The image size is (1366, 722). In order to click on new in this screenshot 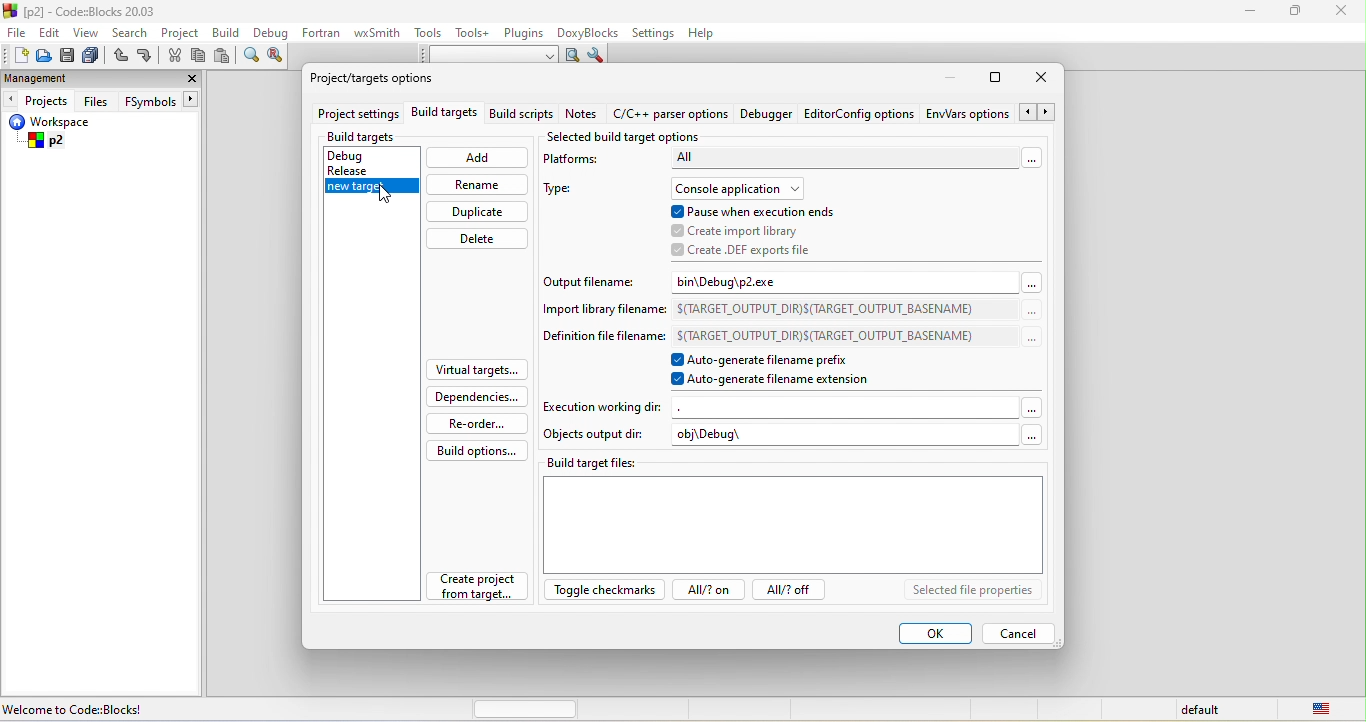, I will do `click(15, 55)`.